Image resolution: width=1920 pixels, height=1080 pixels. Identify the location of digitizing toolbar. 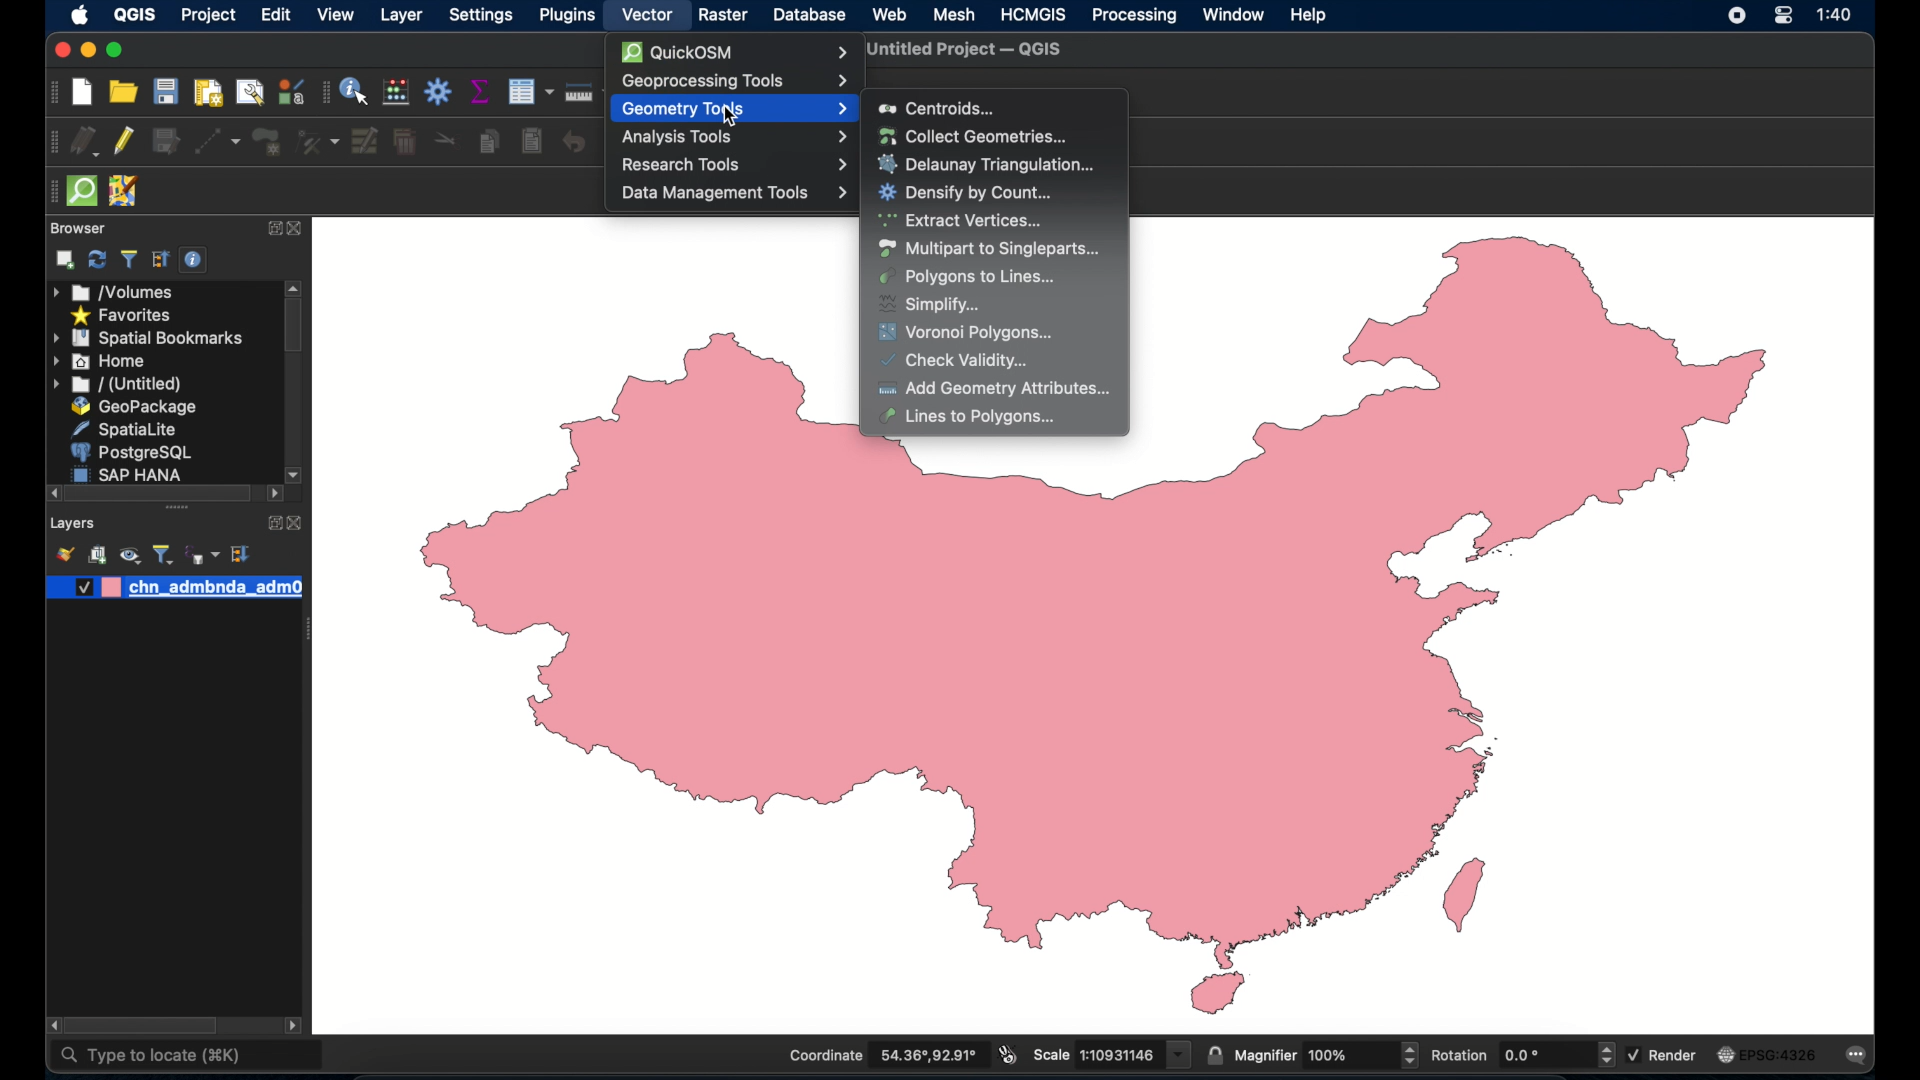
(53, 142).